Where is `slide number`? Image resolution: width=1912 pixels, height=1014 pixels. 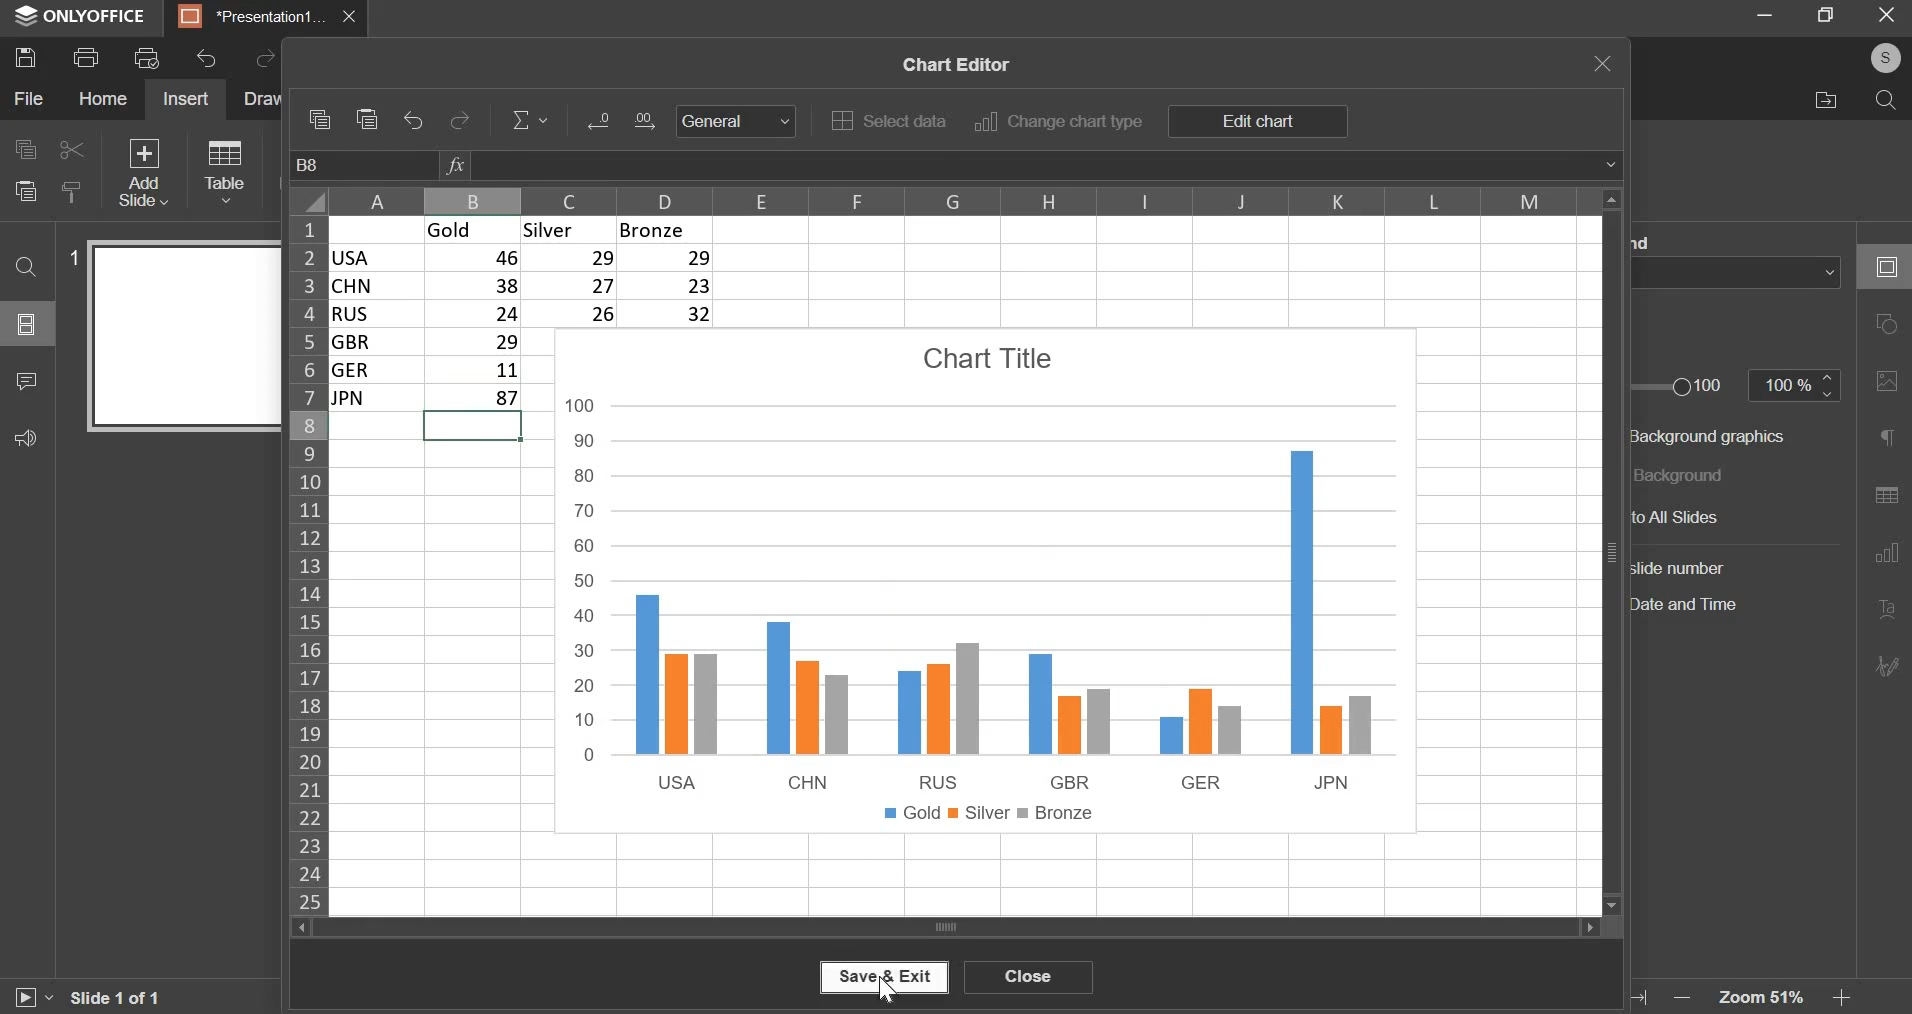 slide number is located at coordinates (76, 256).